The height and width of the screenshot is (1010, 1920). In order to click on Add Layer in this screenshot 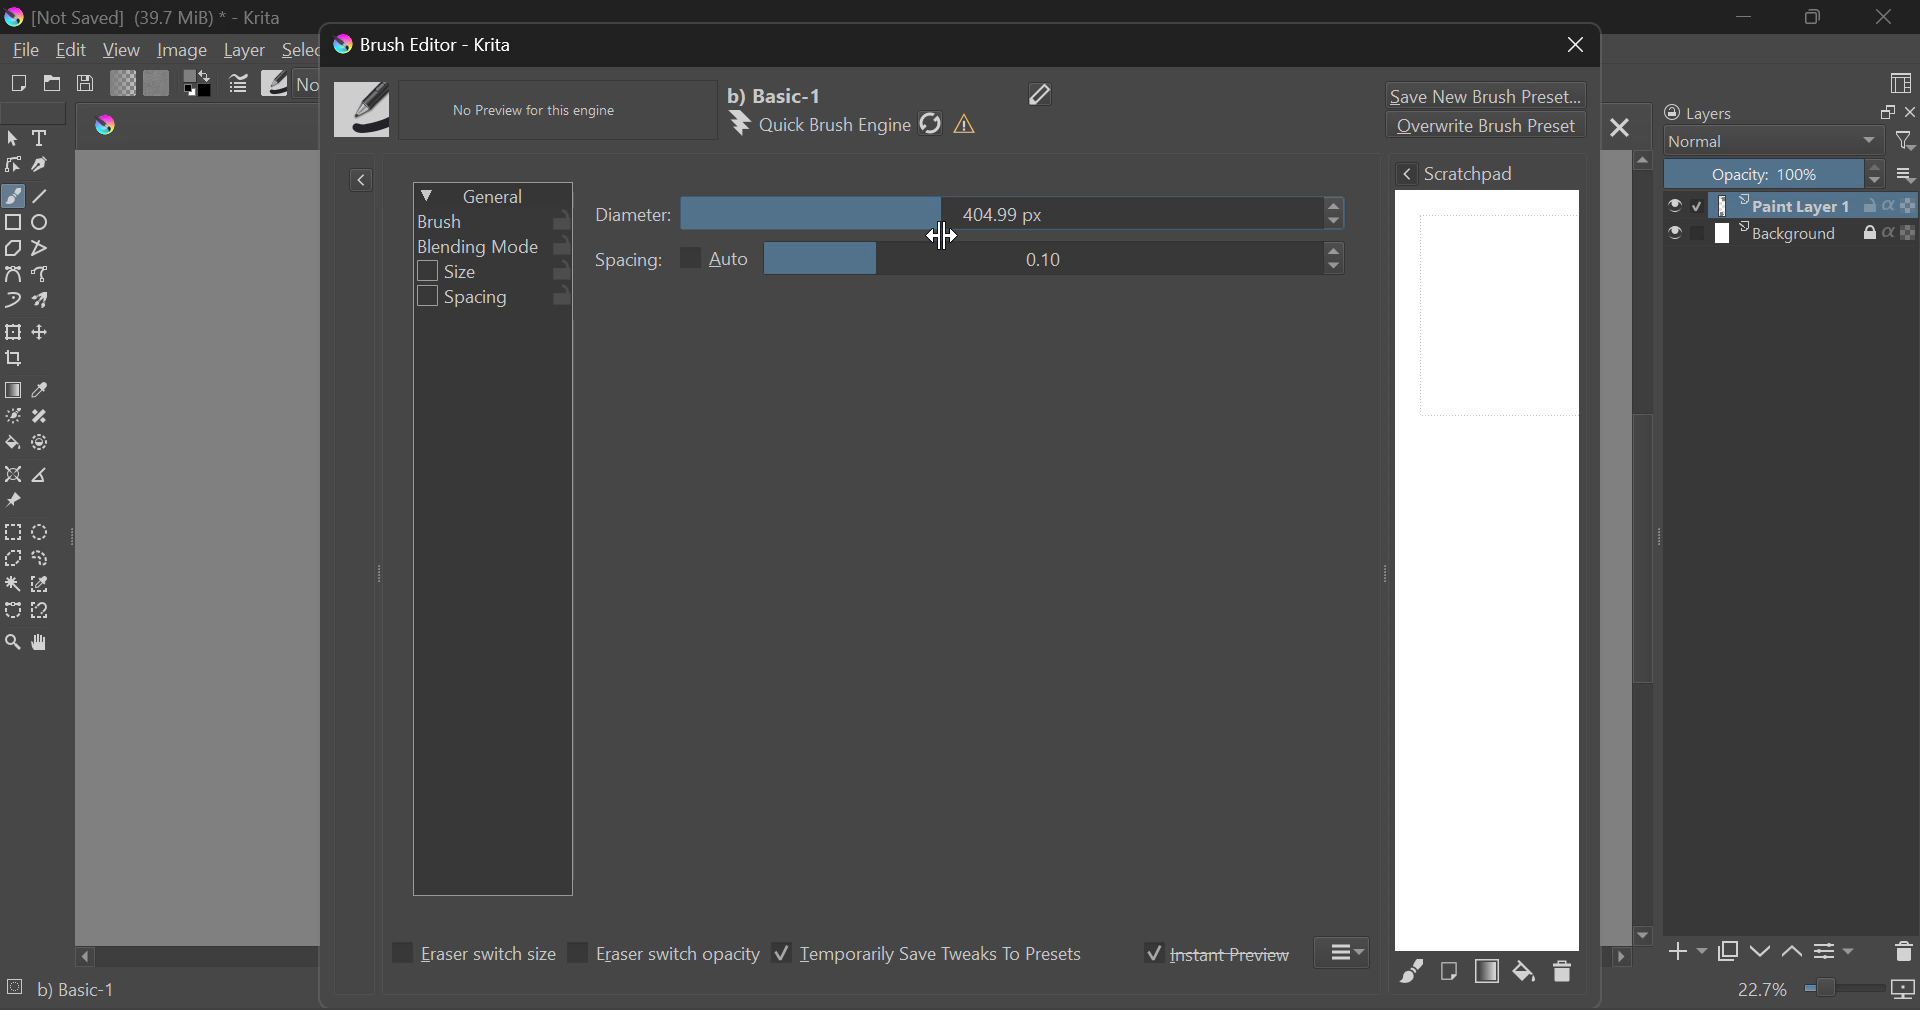, I will do `click(1686, 952)`.